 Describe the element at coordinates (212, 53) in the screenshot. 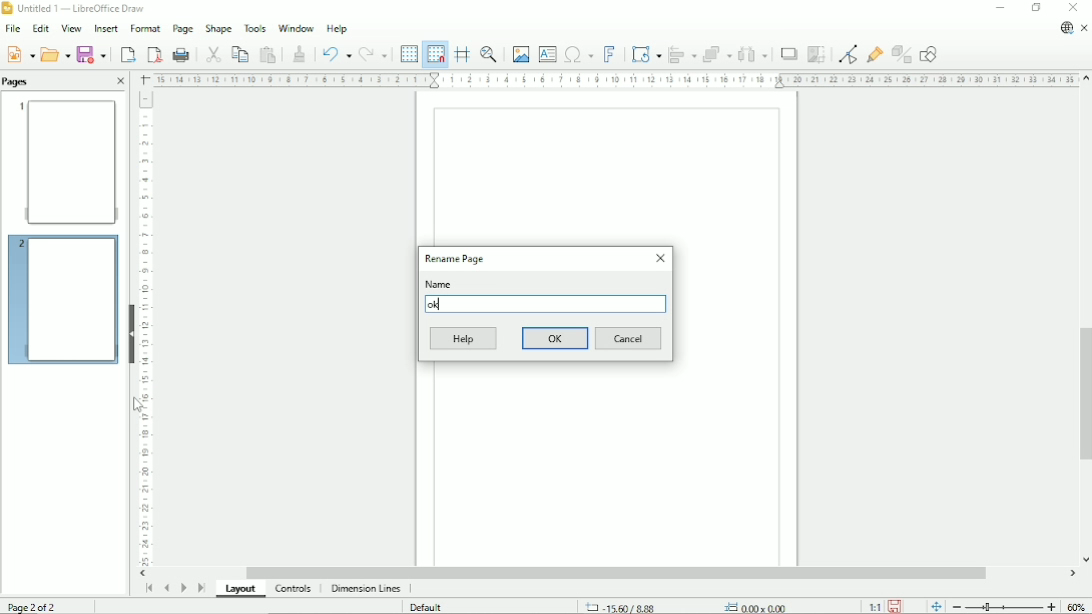

I see `Cut` at that location.